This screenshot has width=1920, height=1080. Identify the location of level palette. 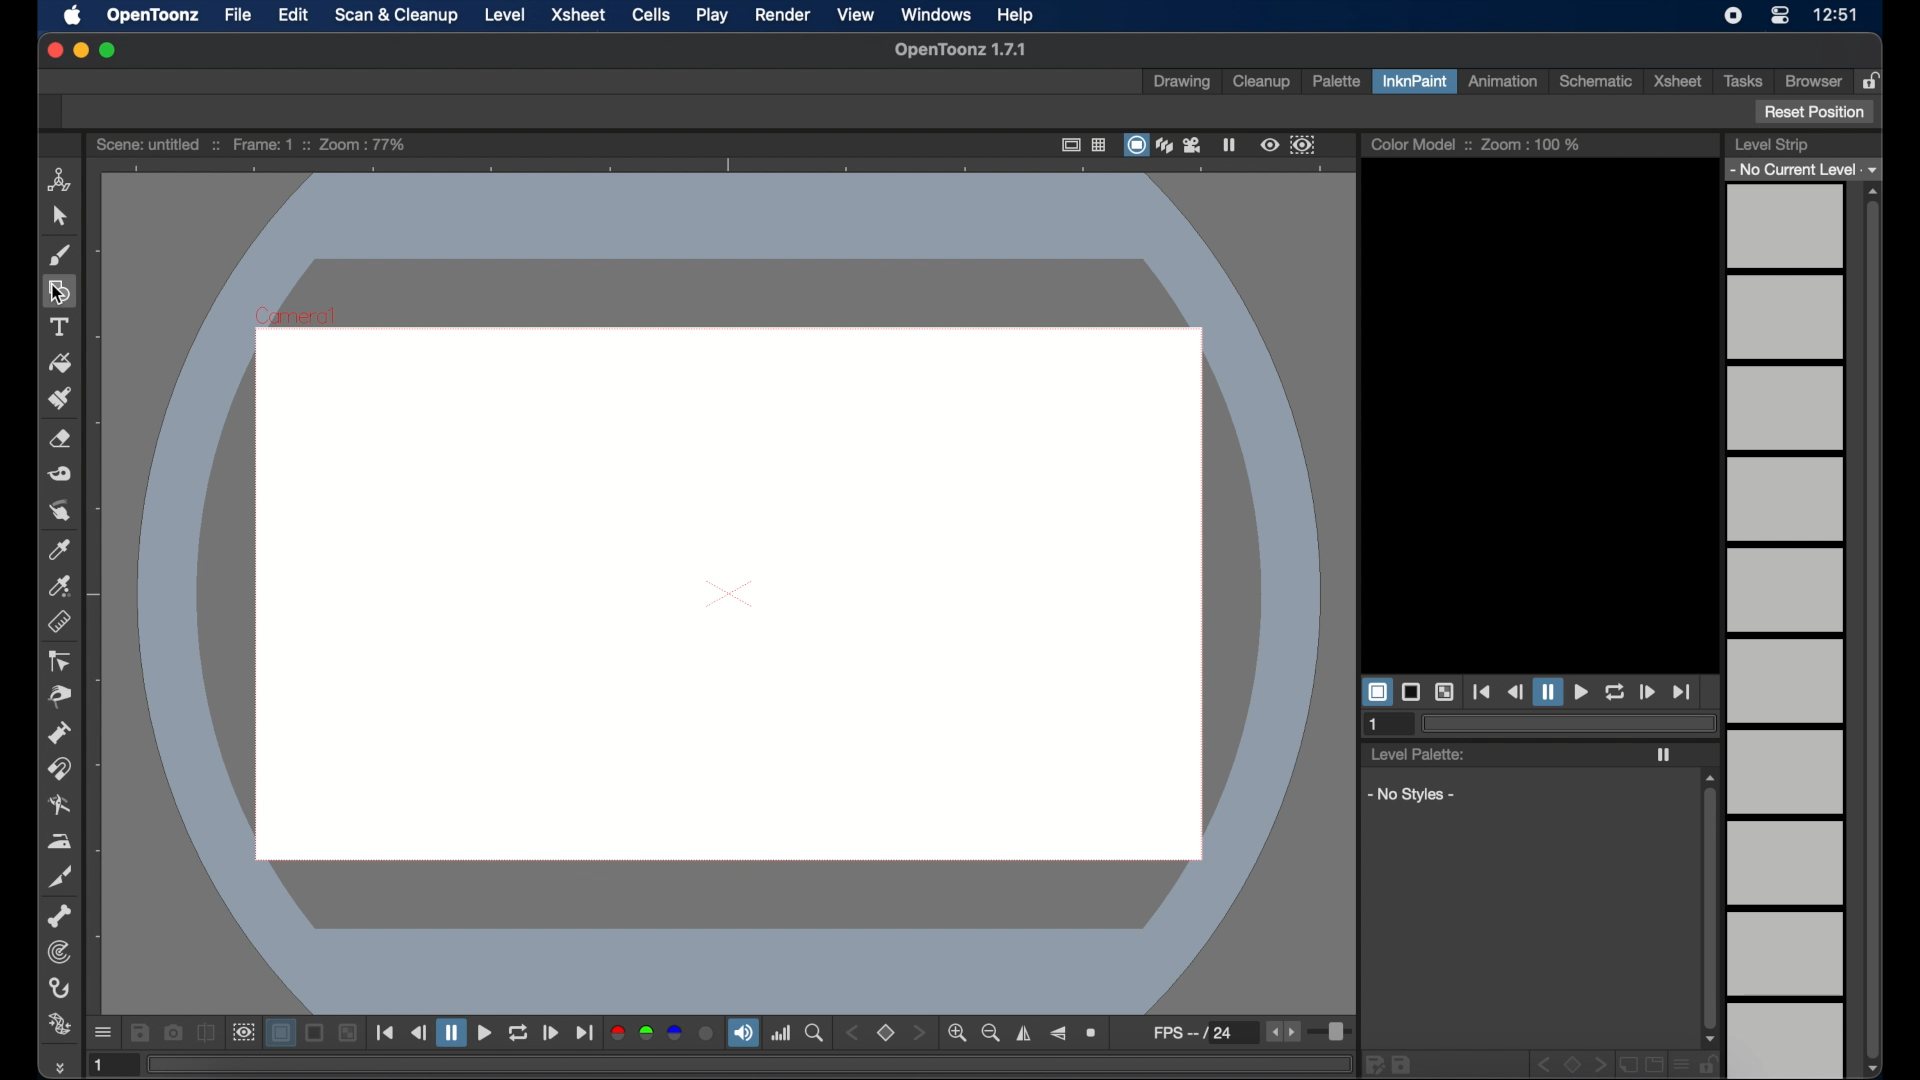
(1417, 753).